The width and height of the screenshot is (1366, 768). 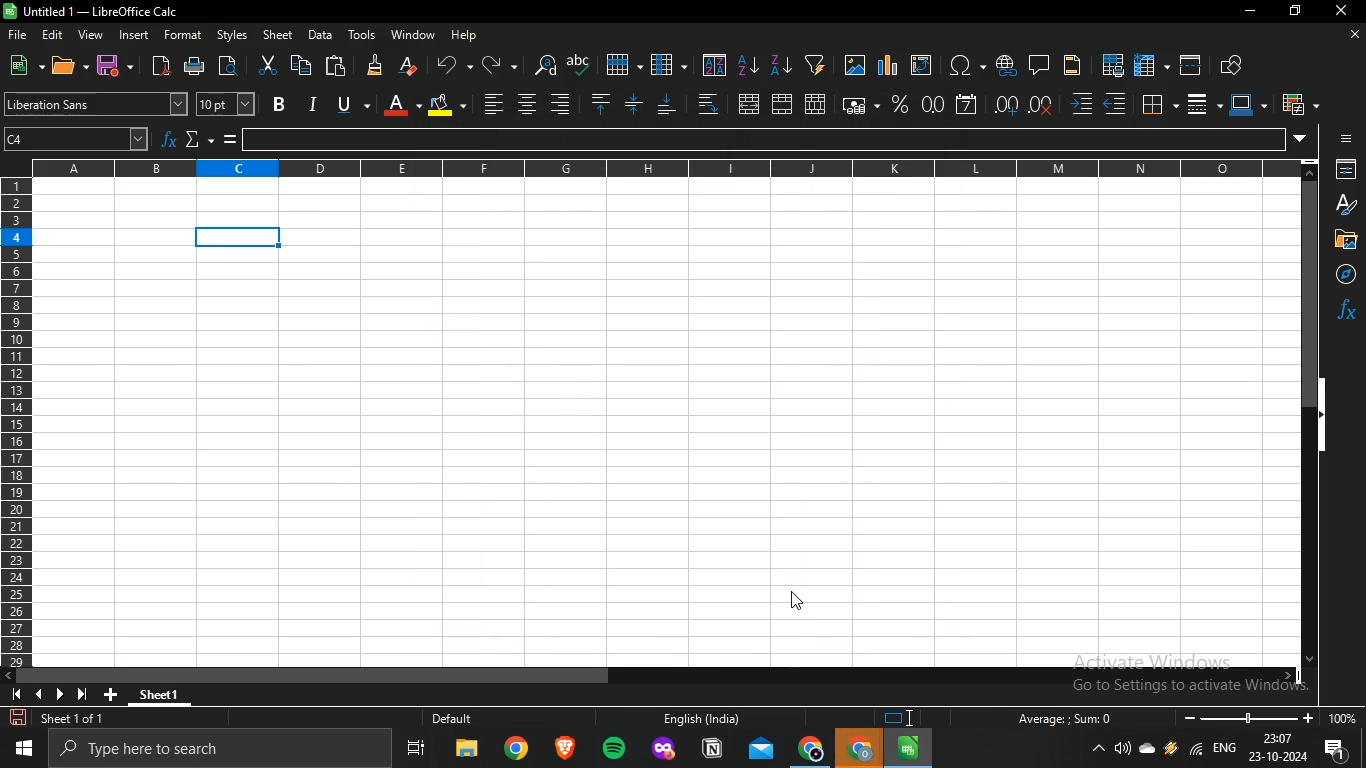 I want to click on font name, so click(x=96, y=105).